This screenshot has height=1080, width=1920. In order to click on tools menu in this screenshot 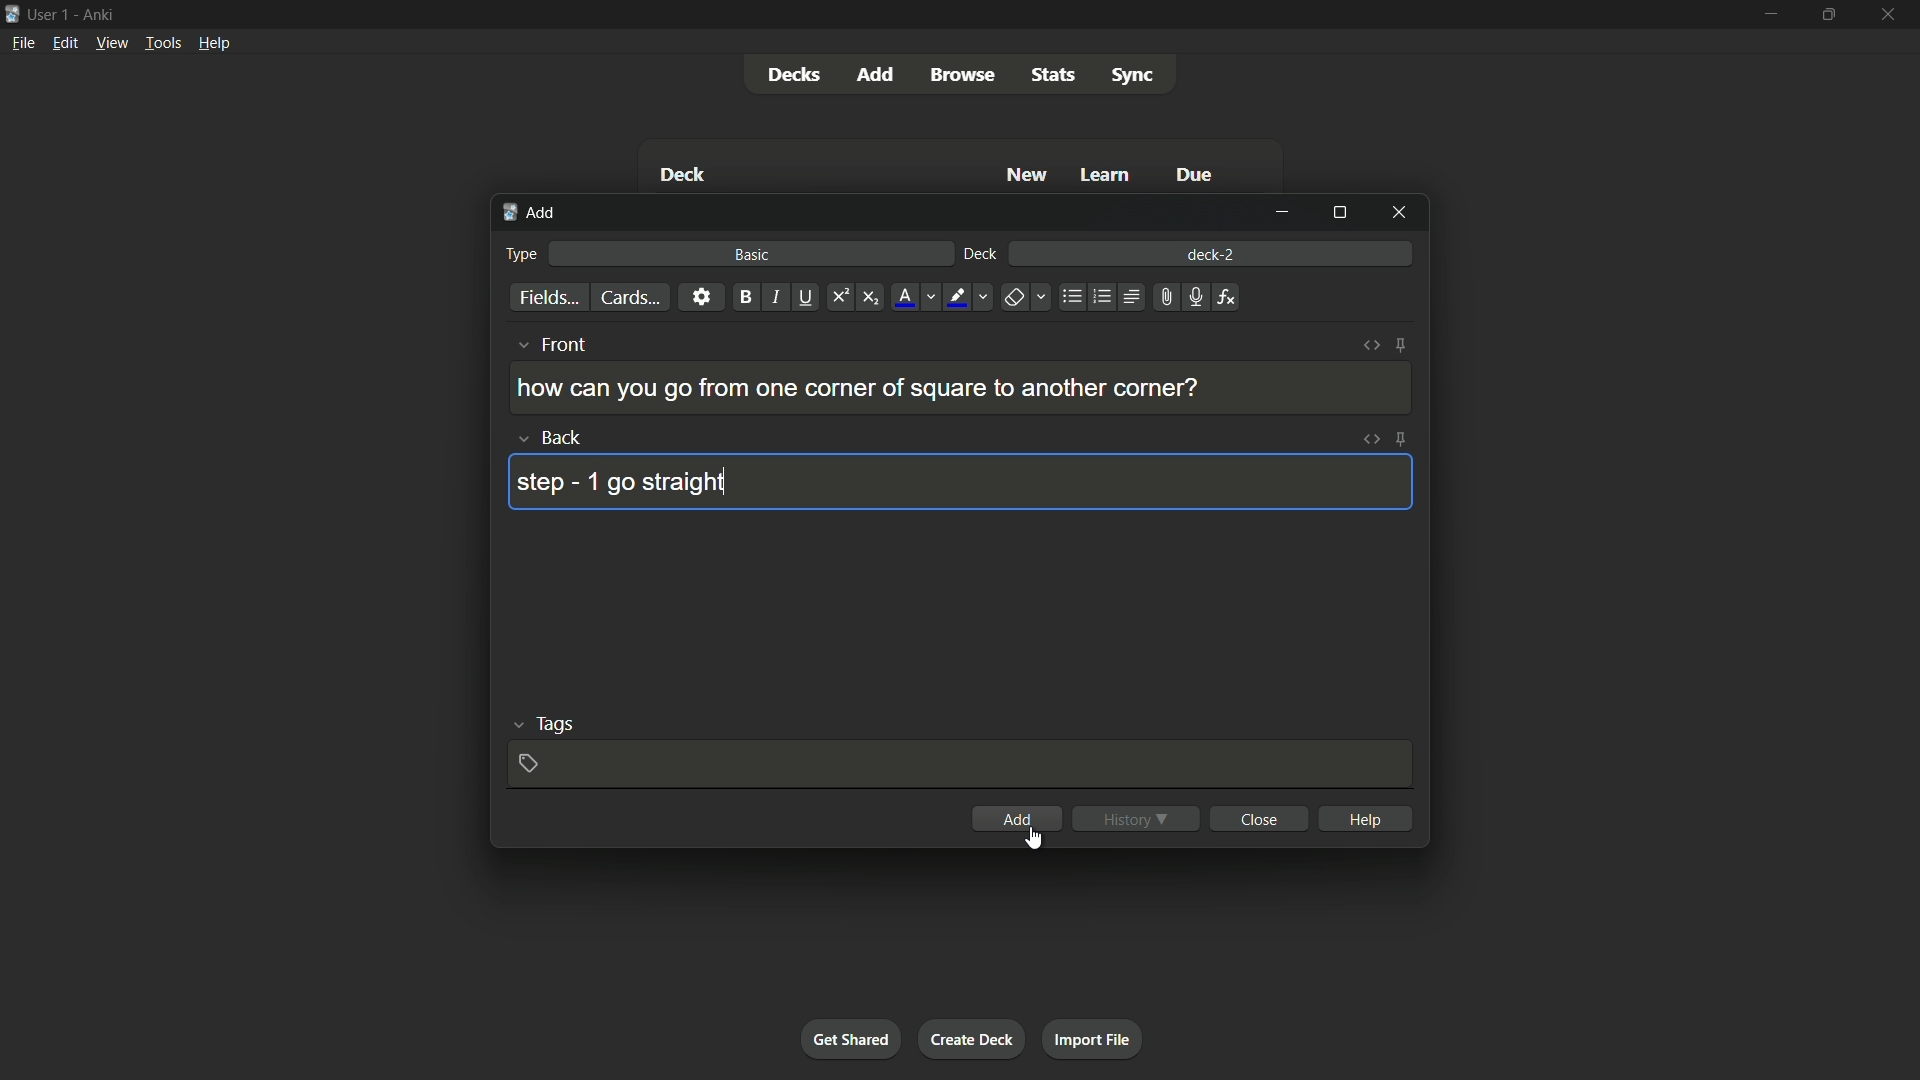, I will do `click(163, 43)`.